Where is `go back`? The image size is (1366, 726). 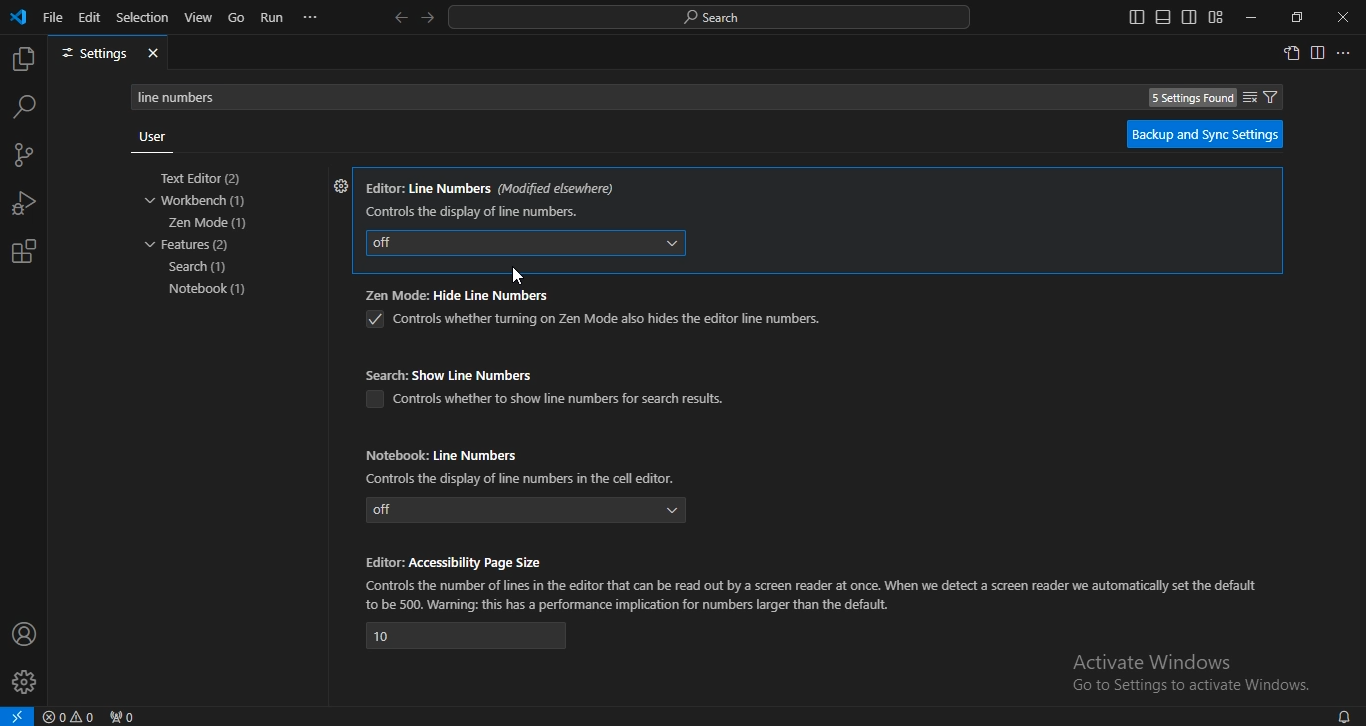
go back is located at coordinates (400, 18).